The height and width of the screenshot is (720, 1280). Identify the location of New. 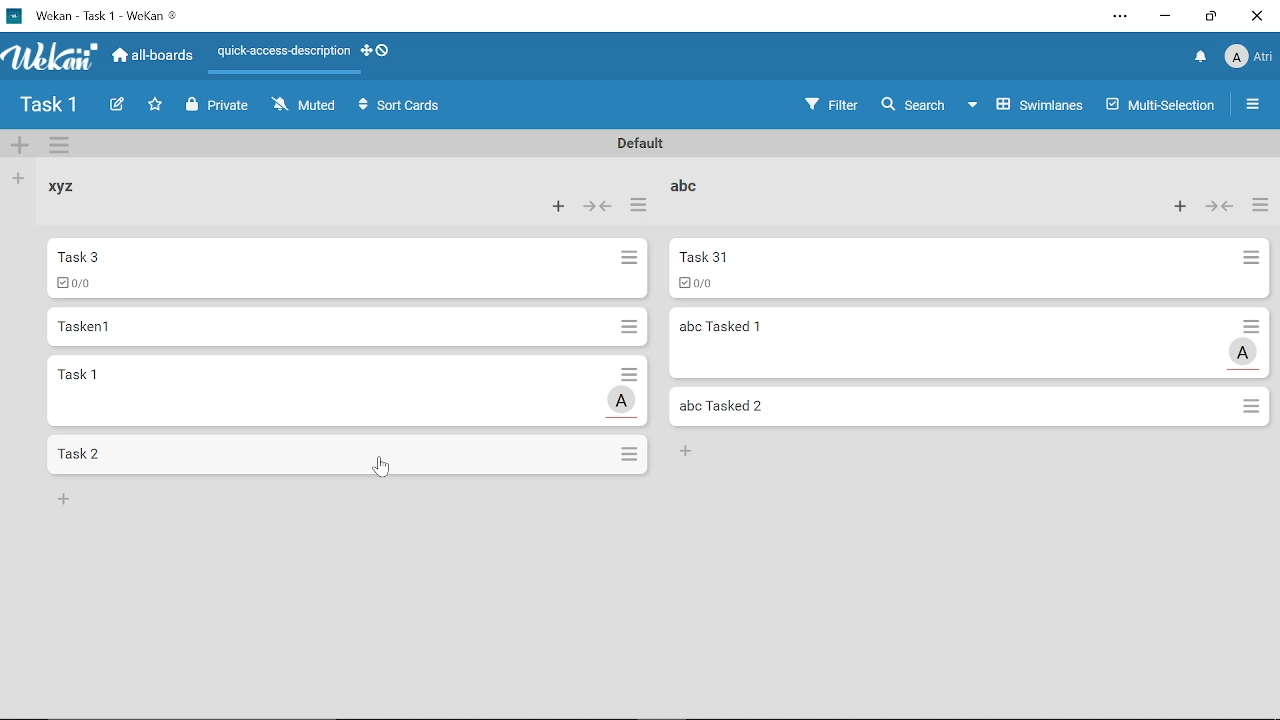
(691, 452).